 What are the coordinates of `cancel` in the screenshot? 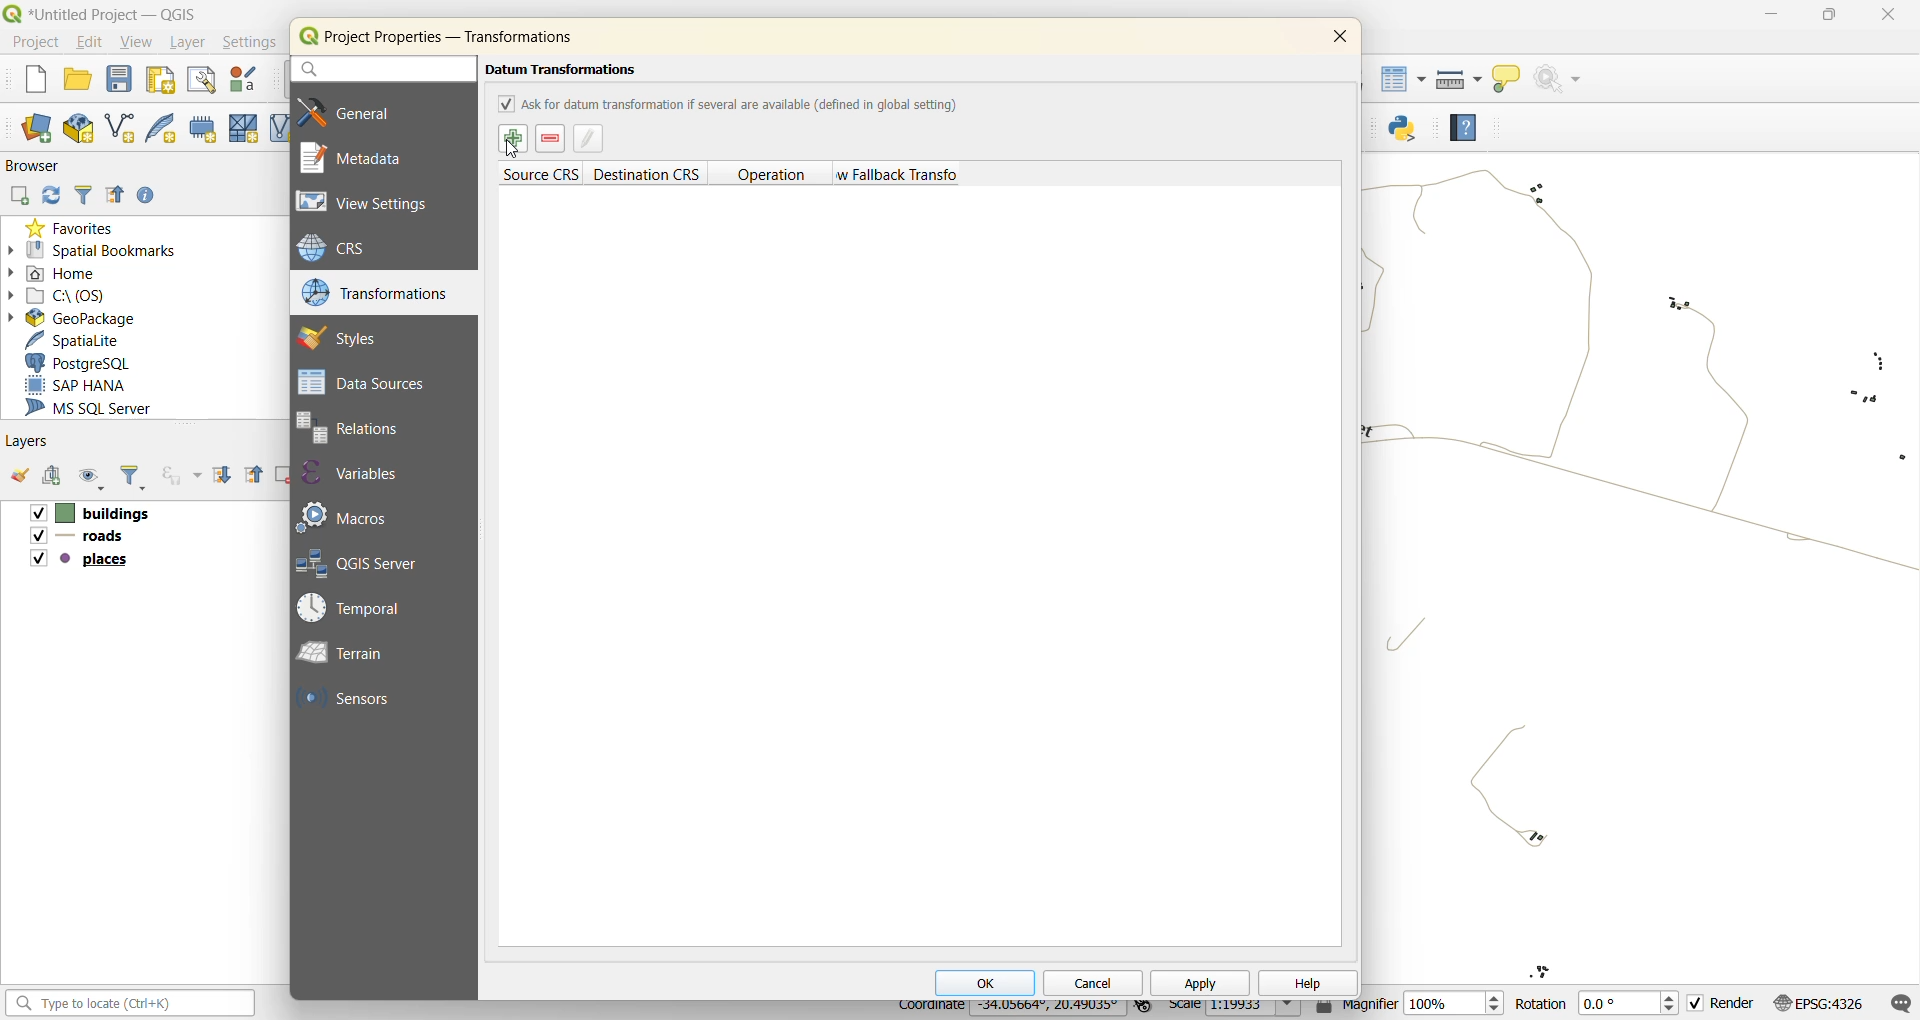 It's located at (1092, 984).